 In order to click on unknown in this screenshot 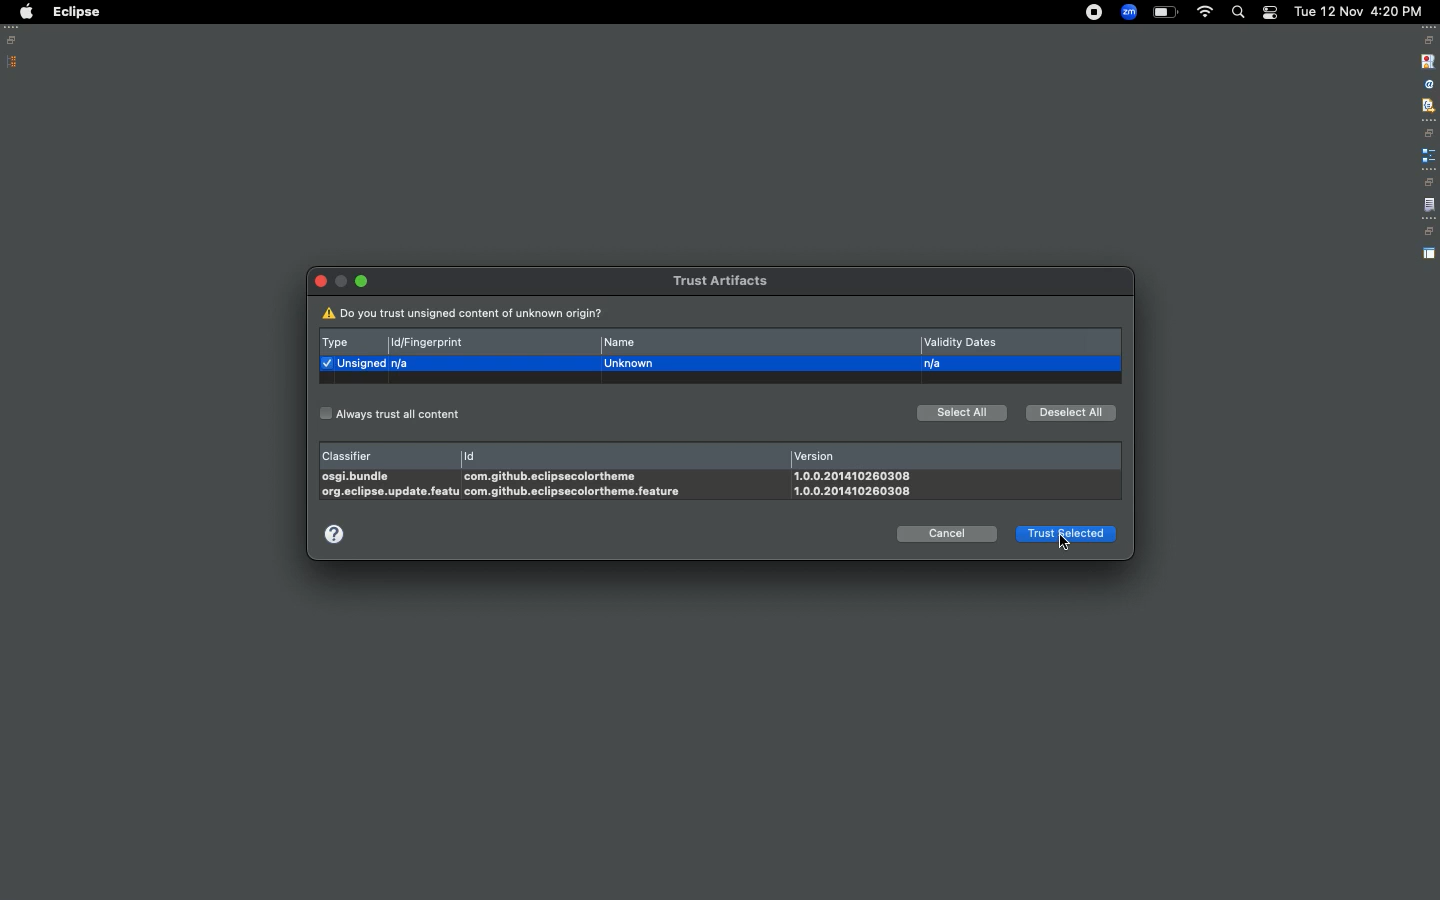, I will do `click(632, 364)`.